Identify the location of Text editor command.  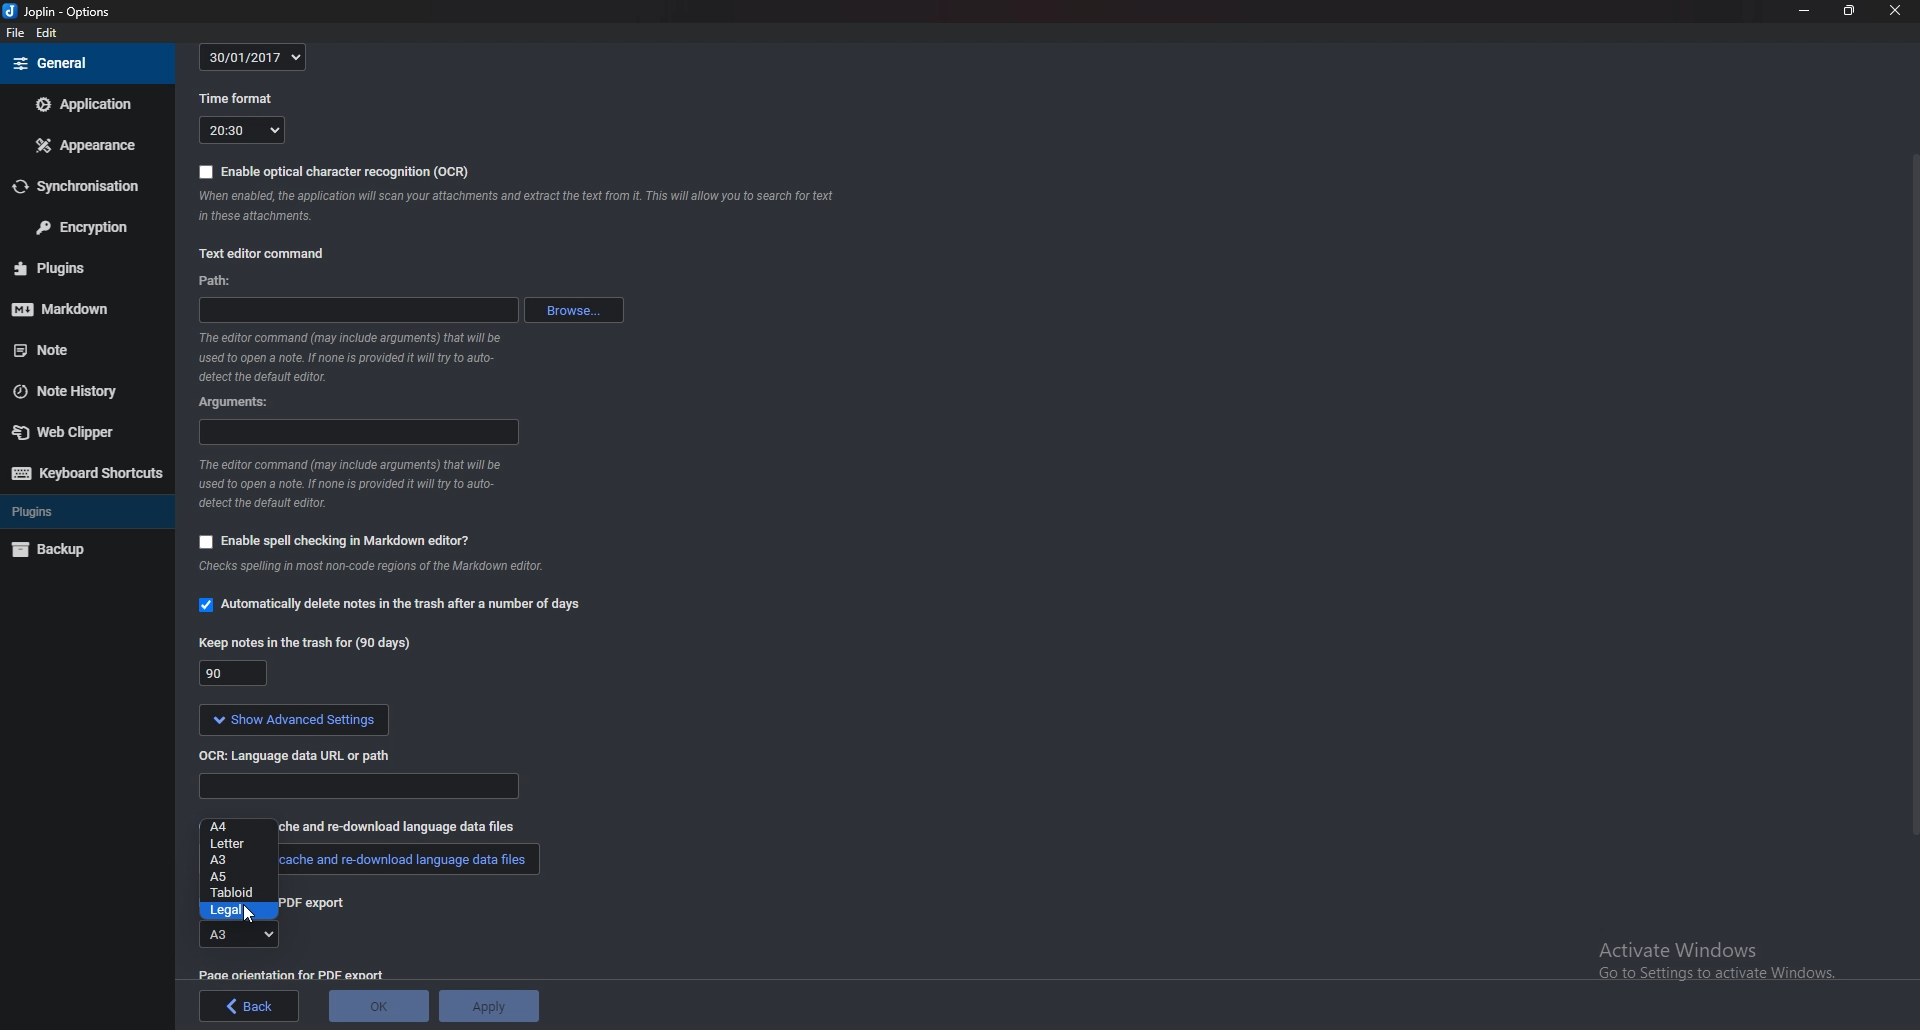
(264, 254).